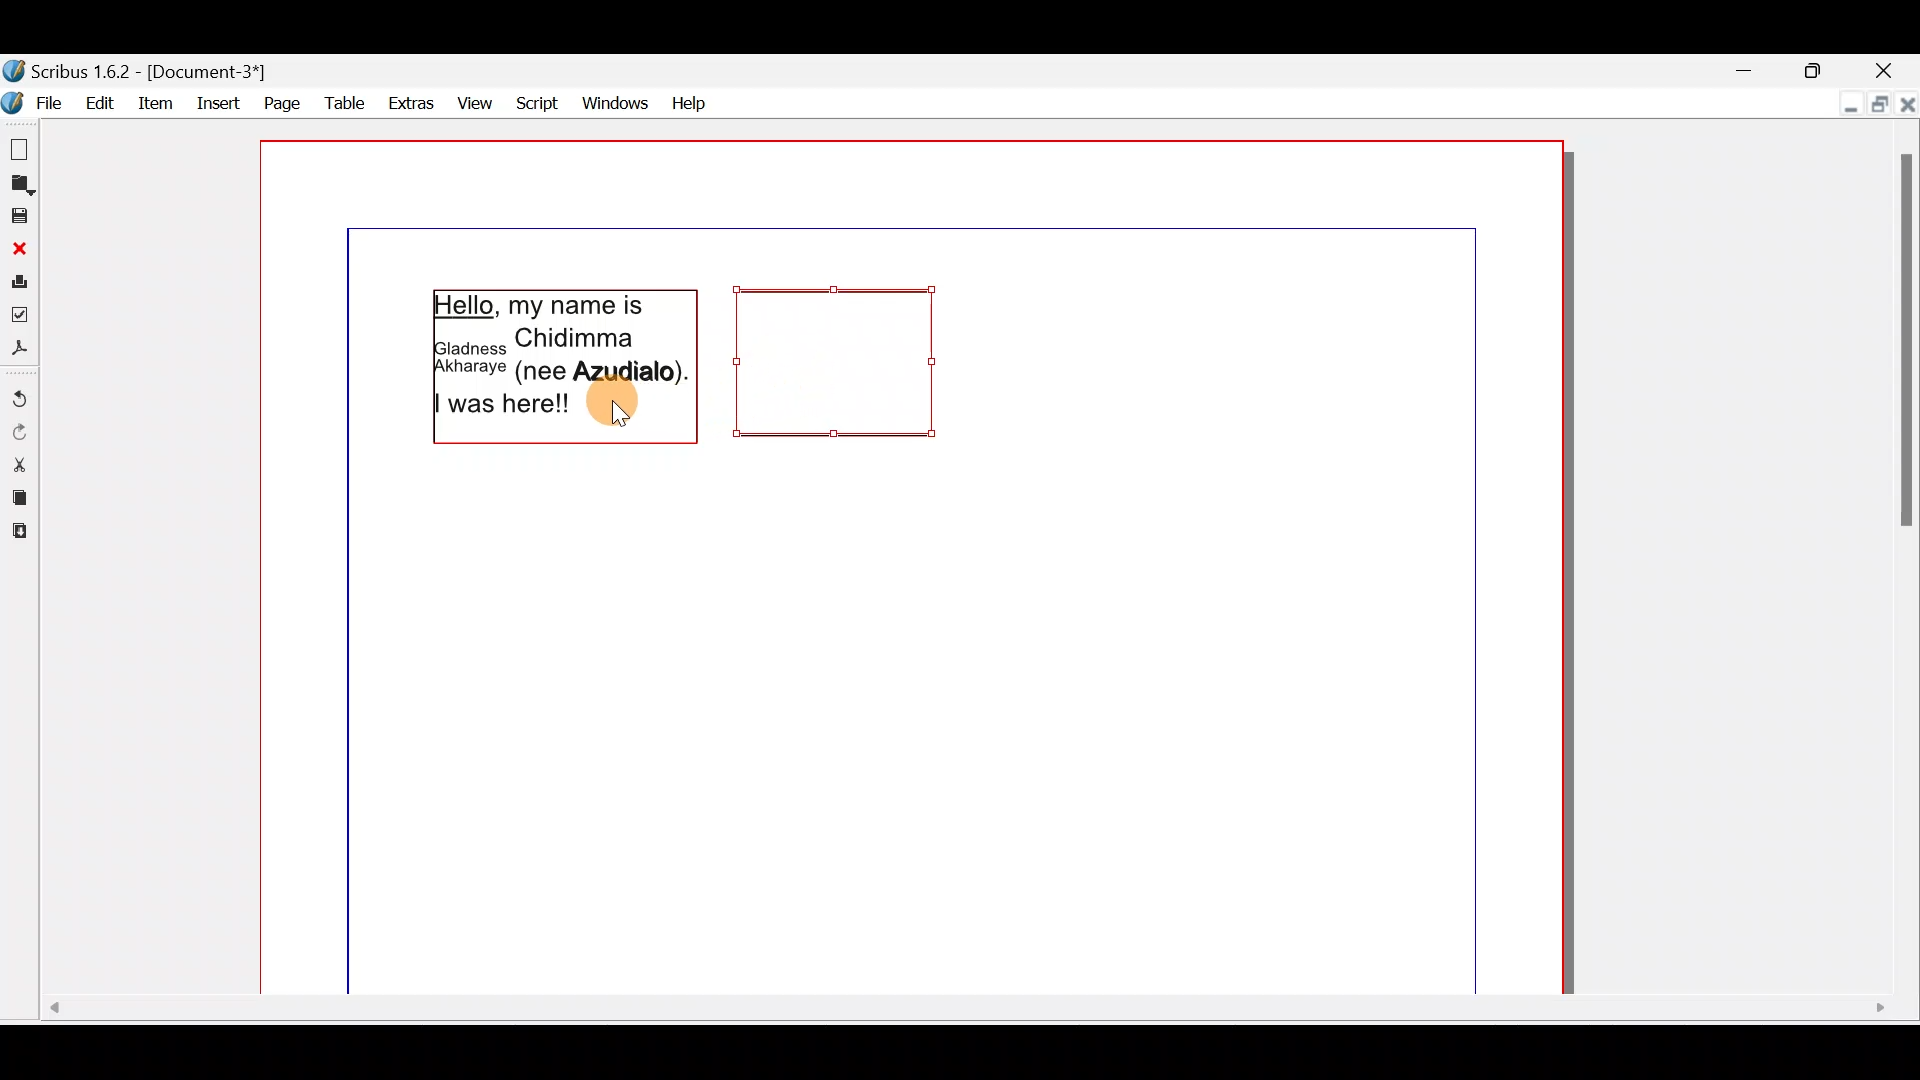 The image size is (1920, 1080). What do you see at coordinates (18, 431) in the screenshot?
I see `Redo` at bounding box center [18, 431].